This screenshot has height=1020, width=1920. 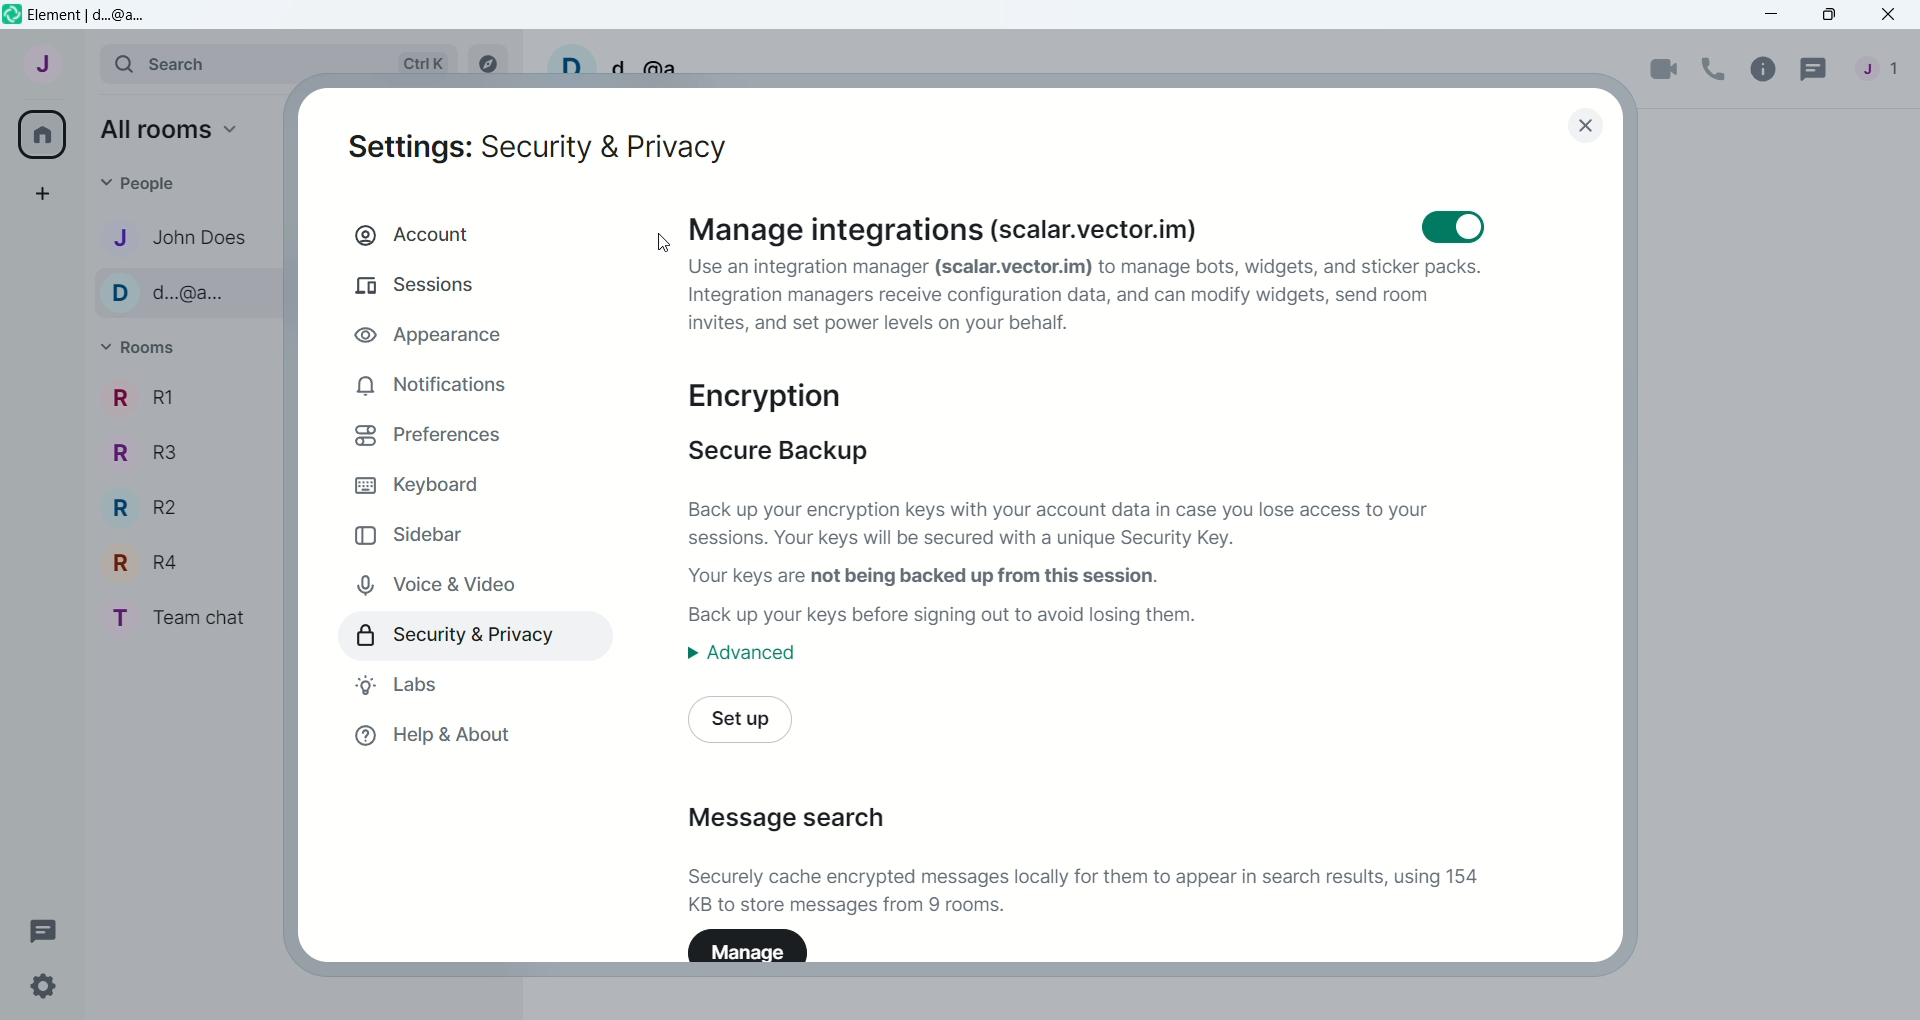 I want to click on keyboard, so click(x=437, y=490).